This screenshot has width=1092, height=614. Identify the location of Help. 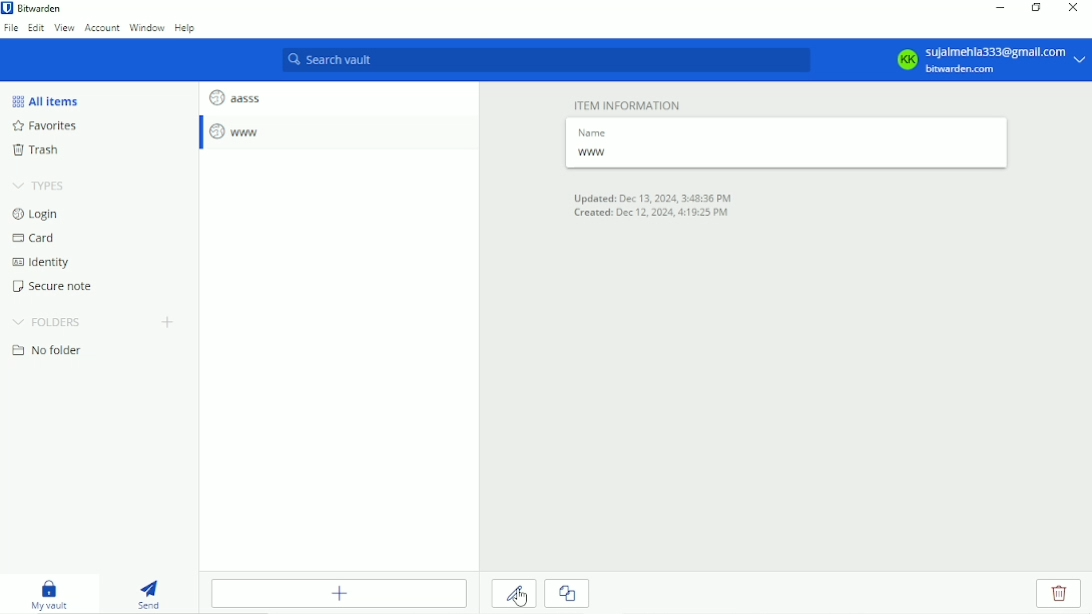
(187, 30).